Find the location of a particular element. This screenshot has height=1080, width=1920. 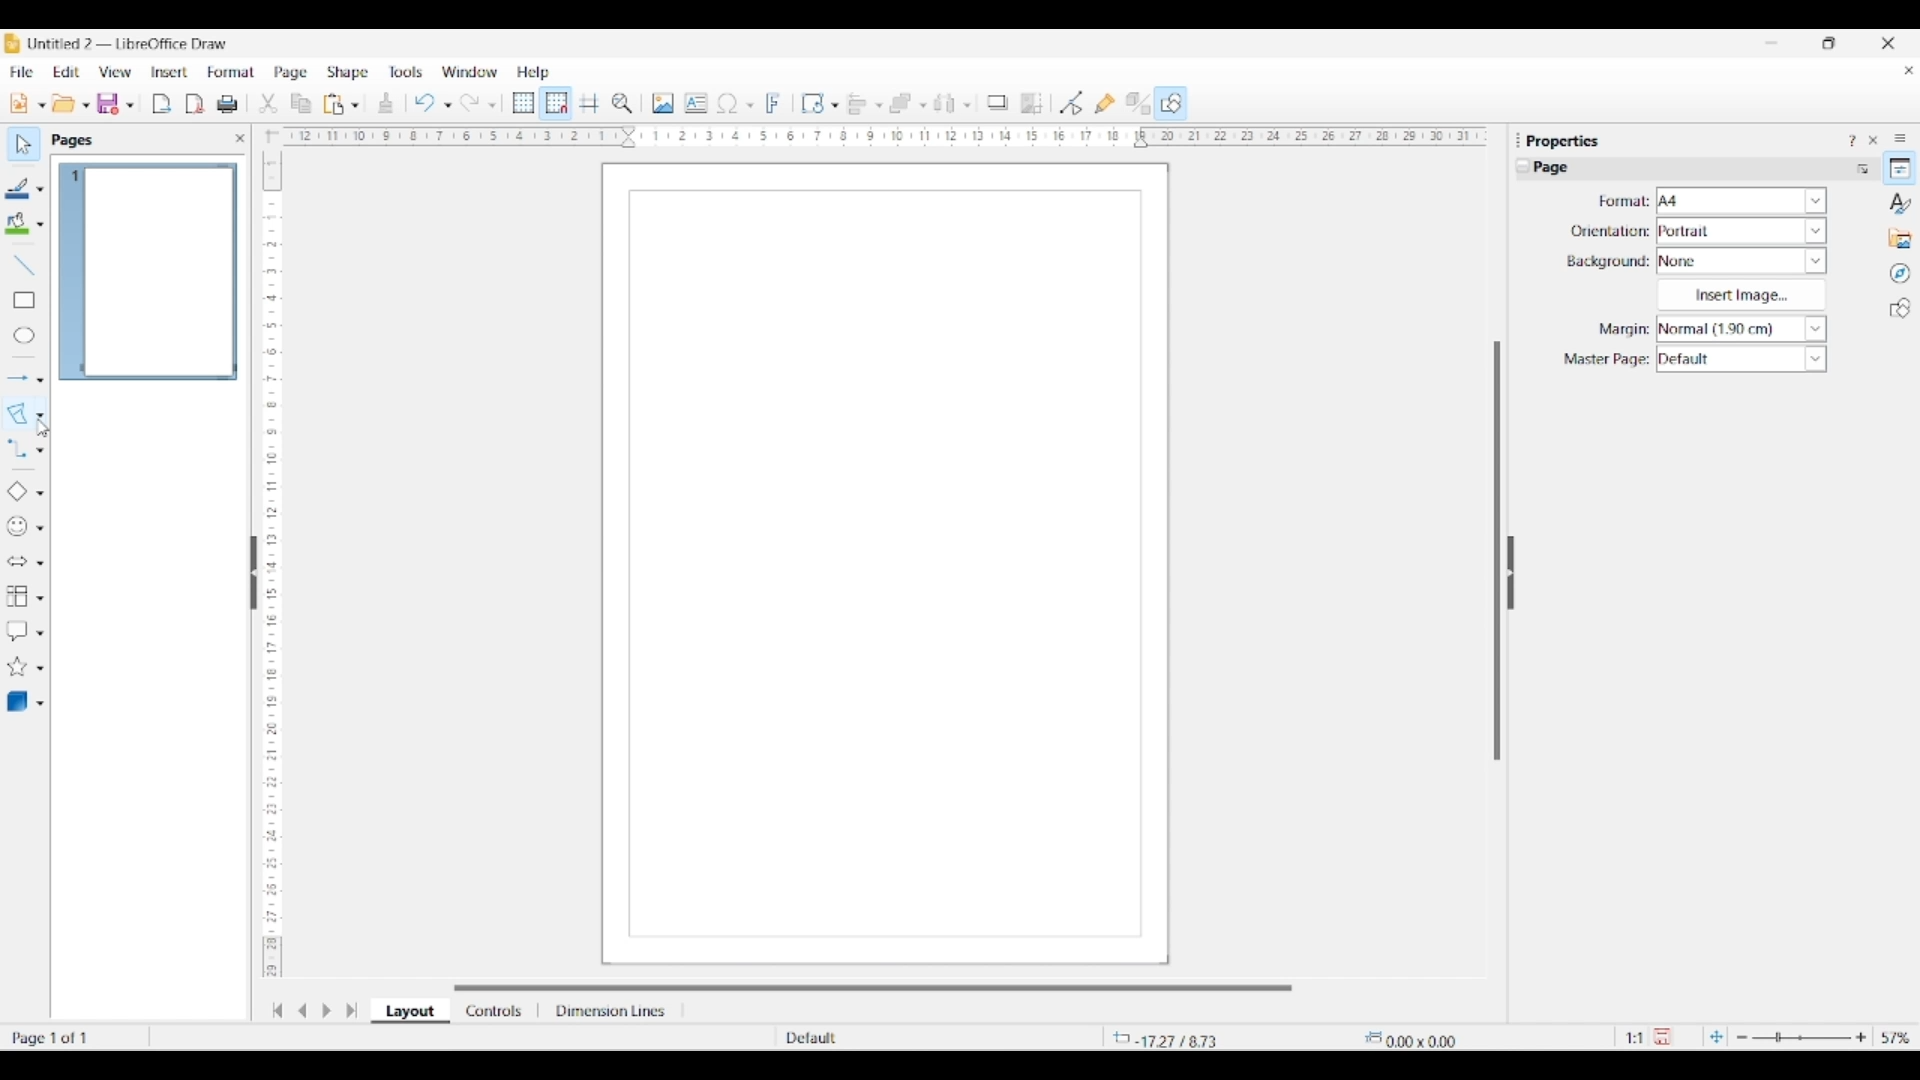

Basic shape options is located at coordinates (40, 493).